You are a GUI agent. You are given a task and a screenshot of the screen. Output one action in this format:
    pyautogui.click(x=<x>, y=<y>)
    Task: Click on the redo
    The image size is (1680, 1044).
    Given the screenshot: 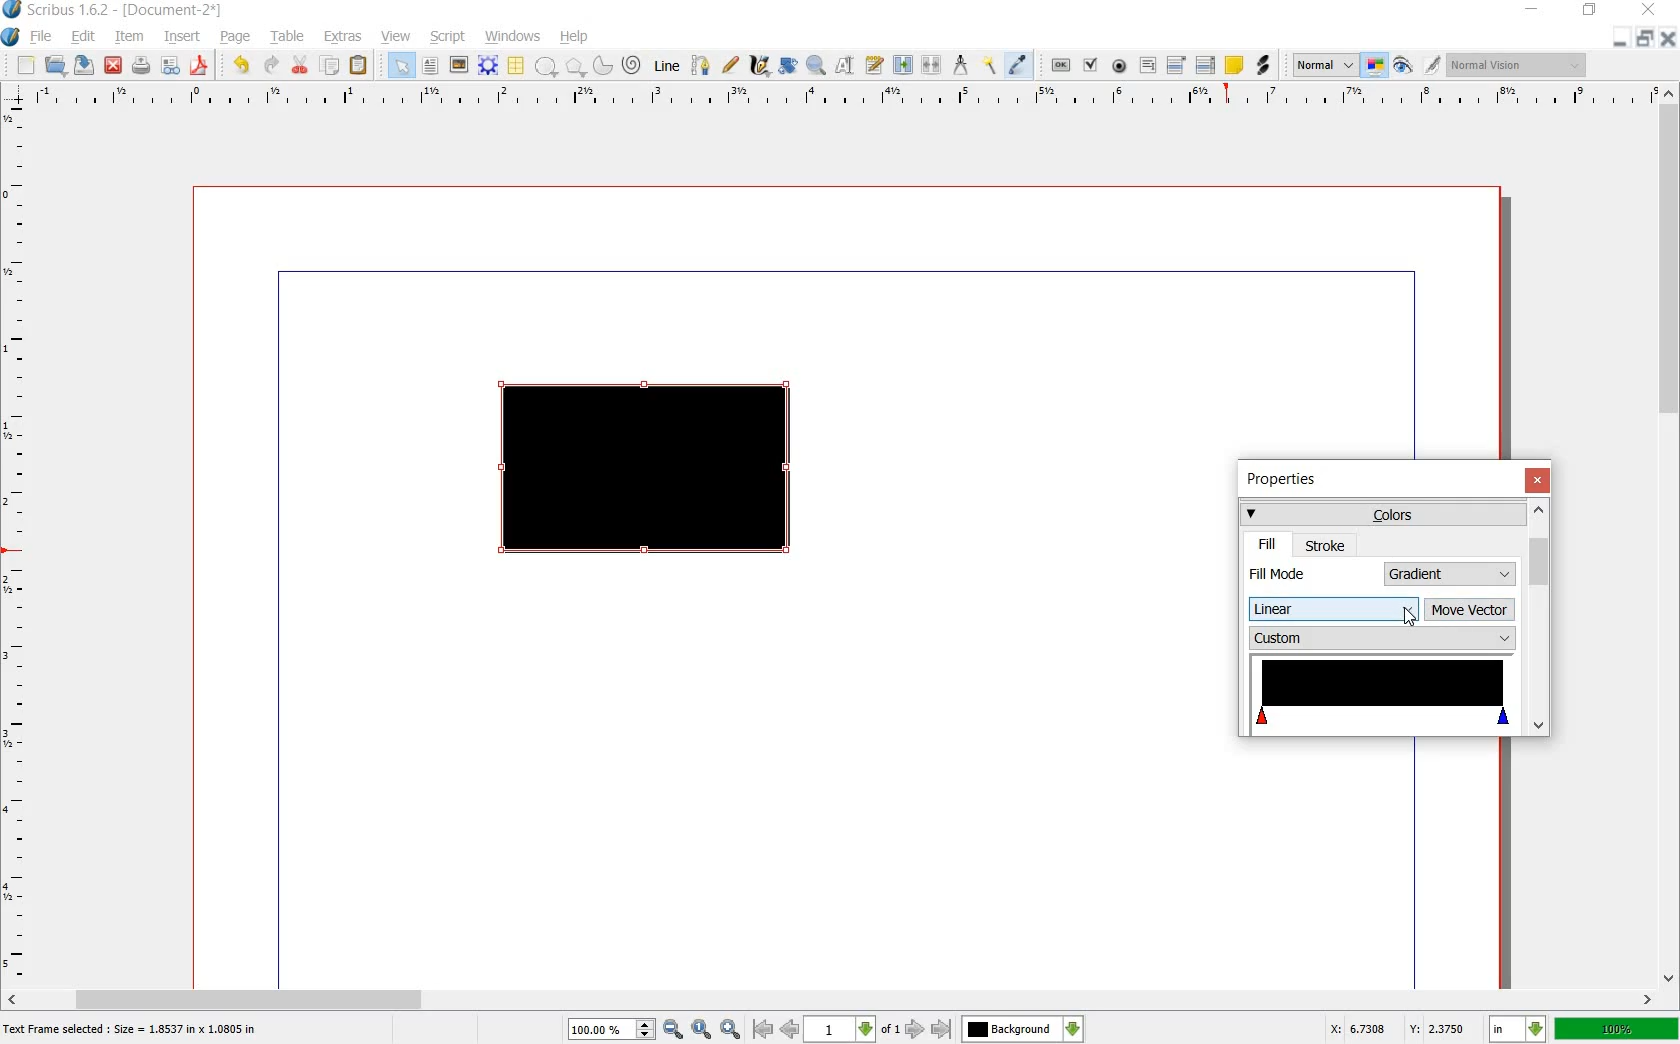 What is the action you would take?
    pyautogui.click(x=271, y=66)
    